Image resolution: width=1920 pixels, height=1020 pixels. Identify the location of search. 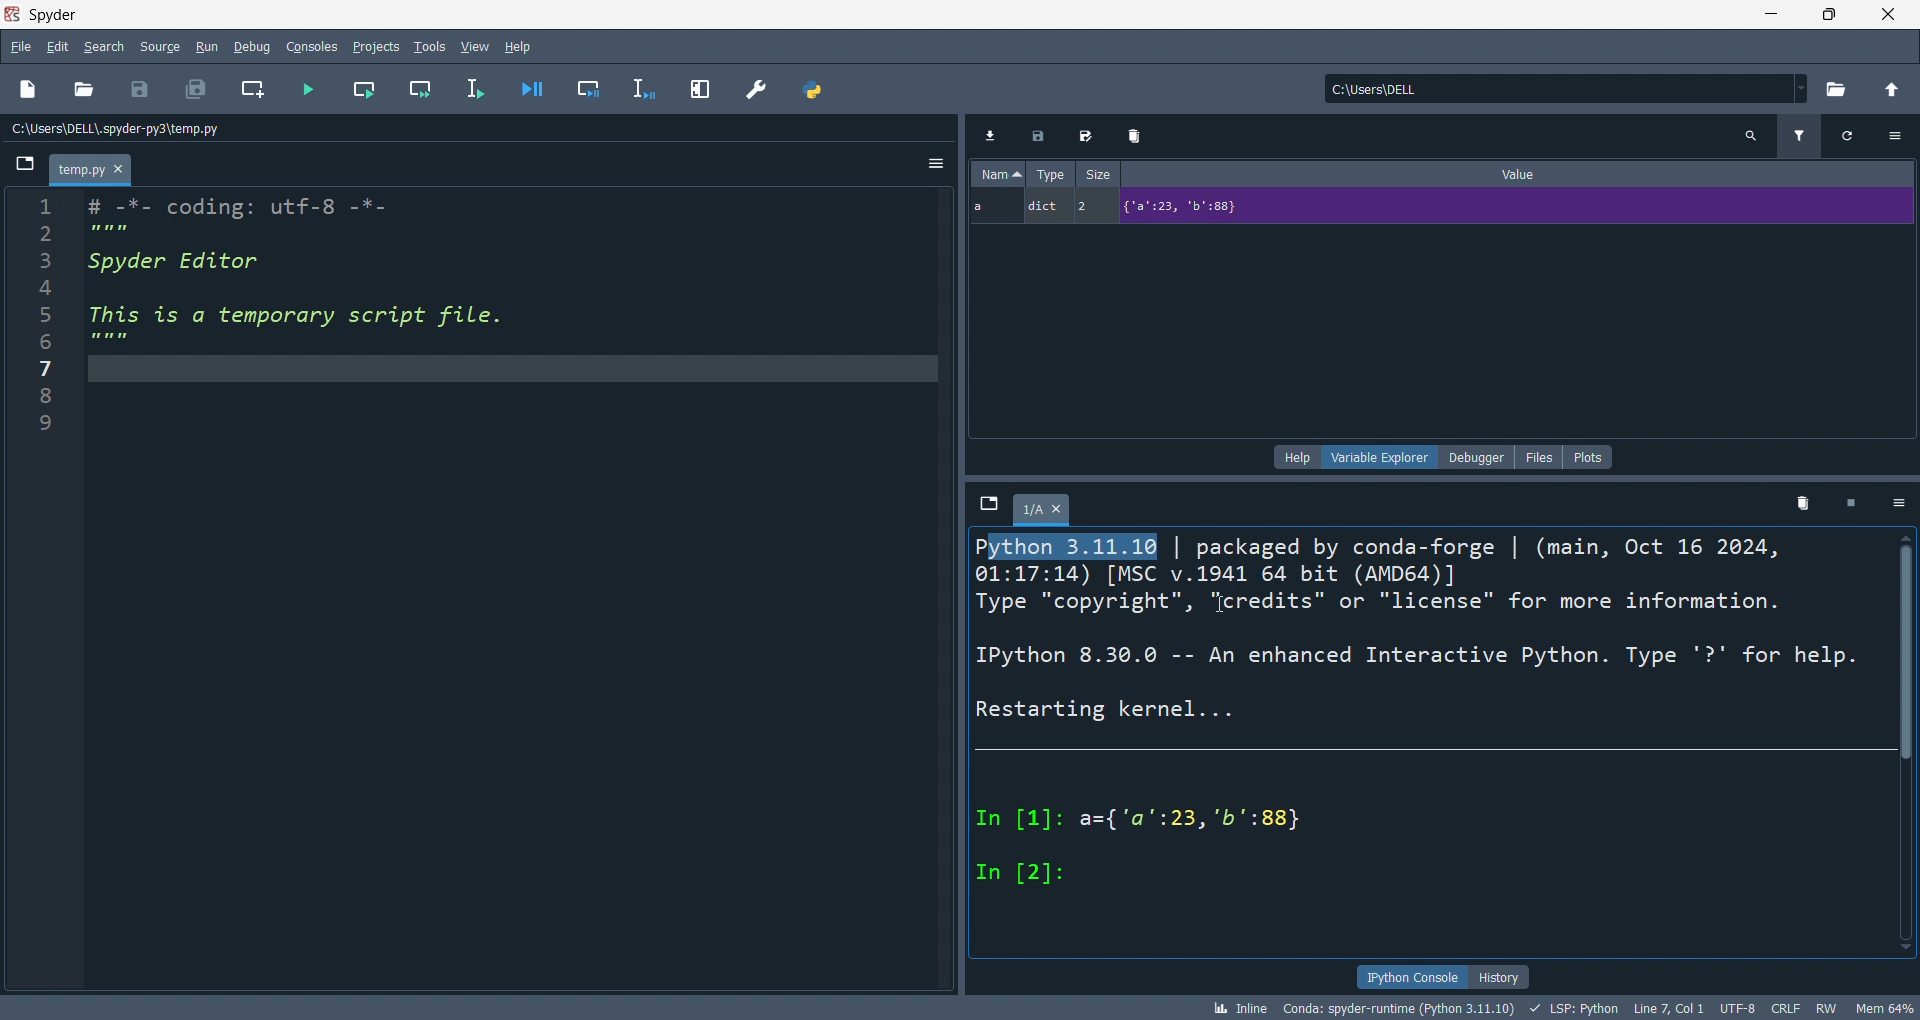
(99, 47).